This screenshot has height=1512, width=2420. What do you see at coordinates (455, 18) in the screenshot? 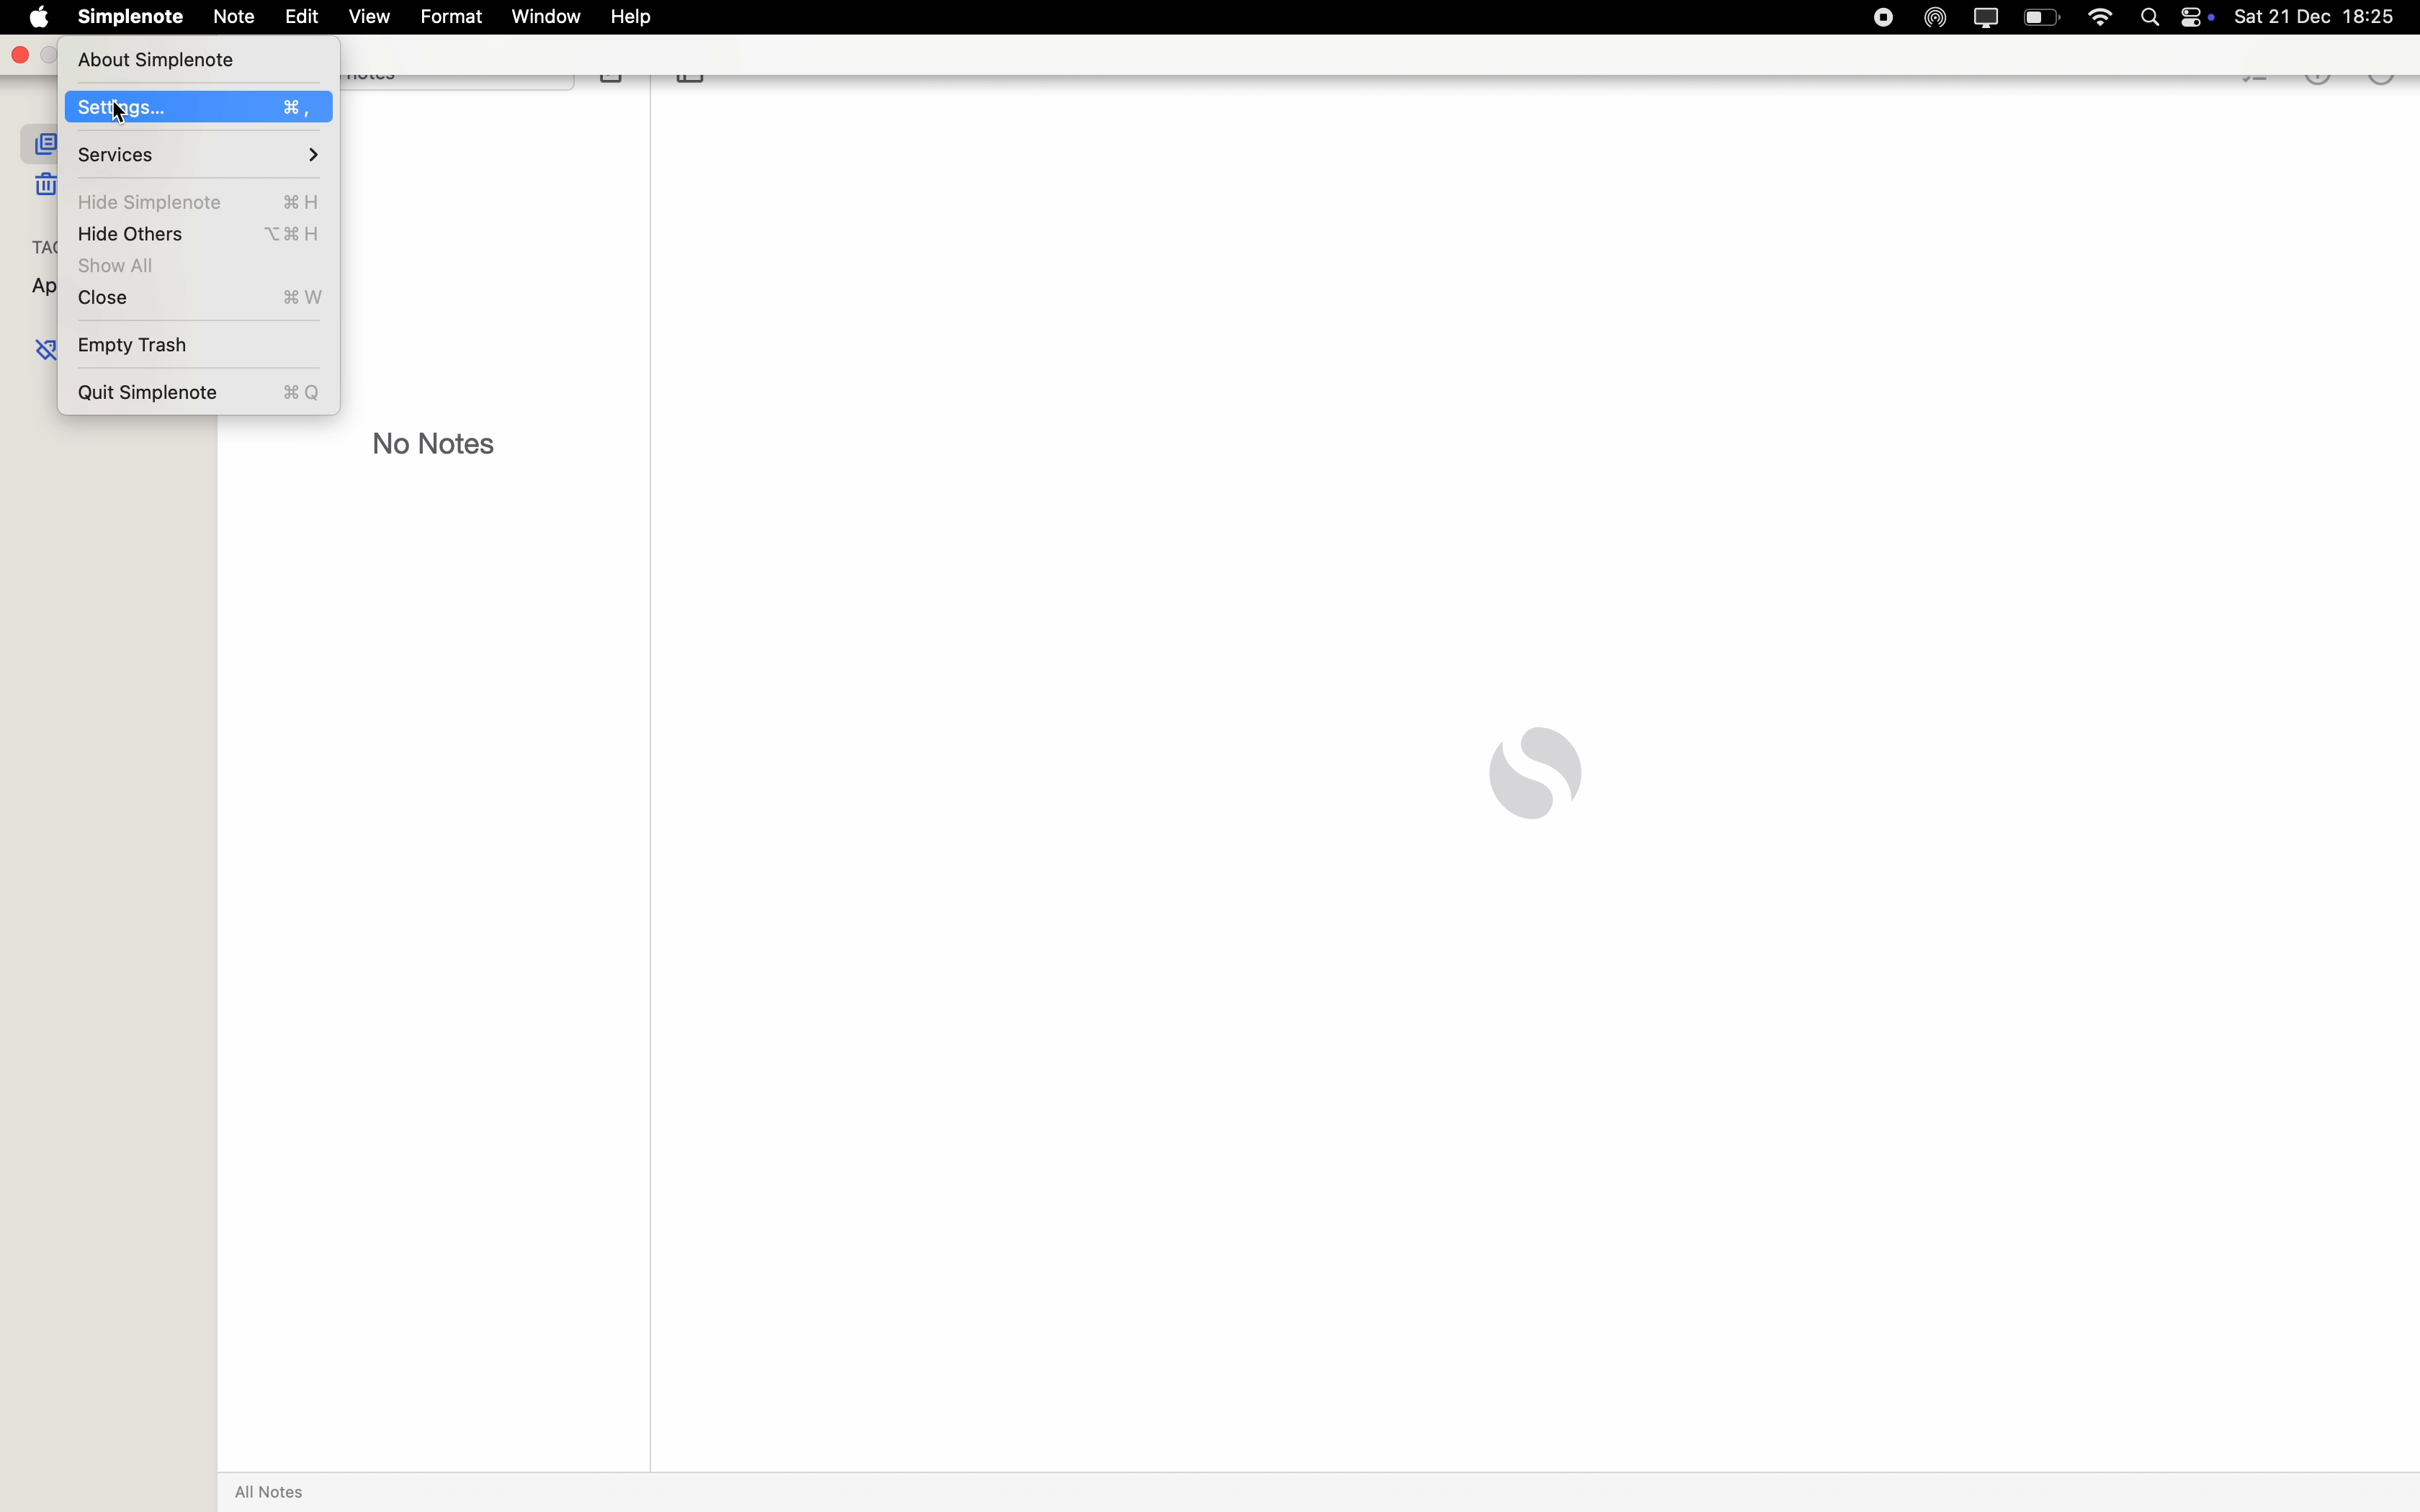
I see `format` at bounding box center [455, 18].